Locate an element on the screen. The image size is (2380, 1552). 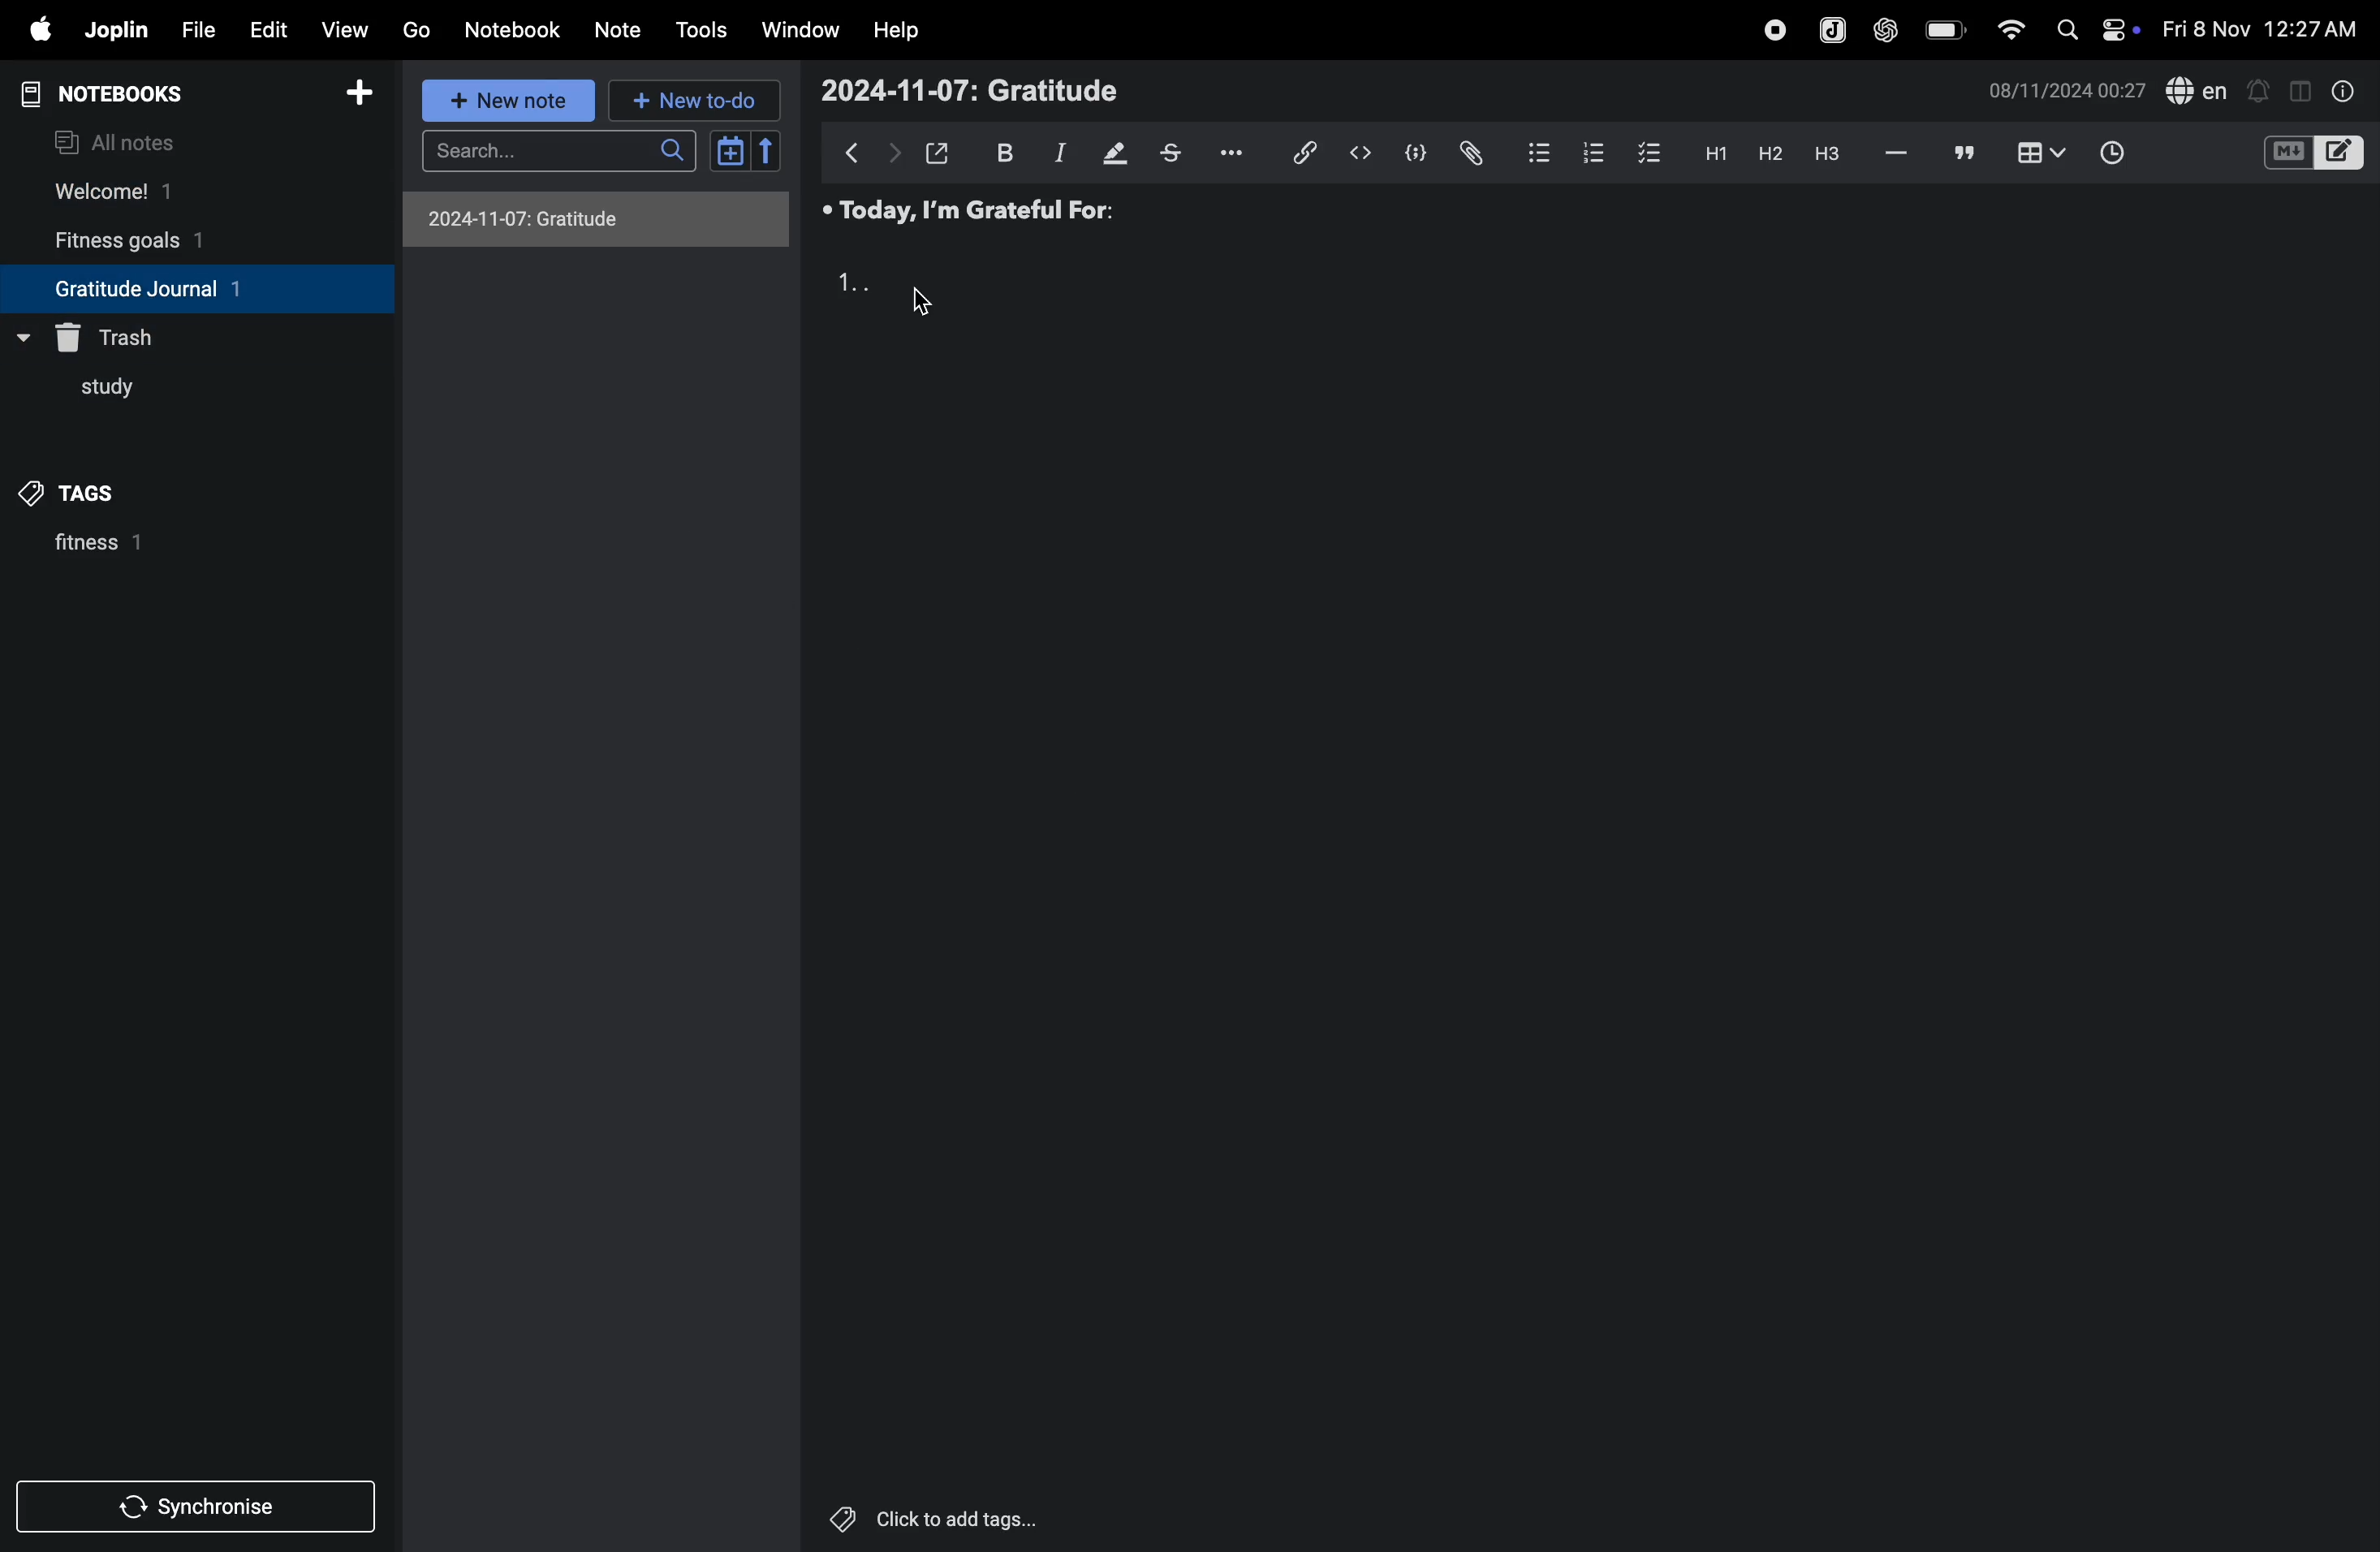
all notes is located at coordinates (121, 141).